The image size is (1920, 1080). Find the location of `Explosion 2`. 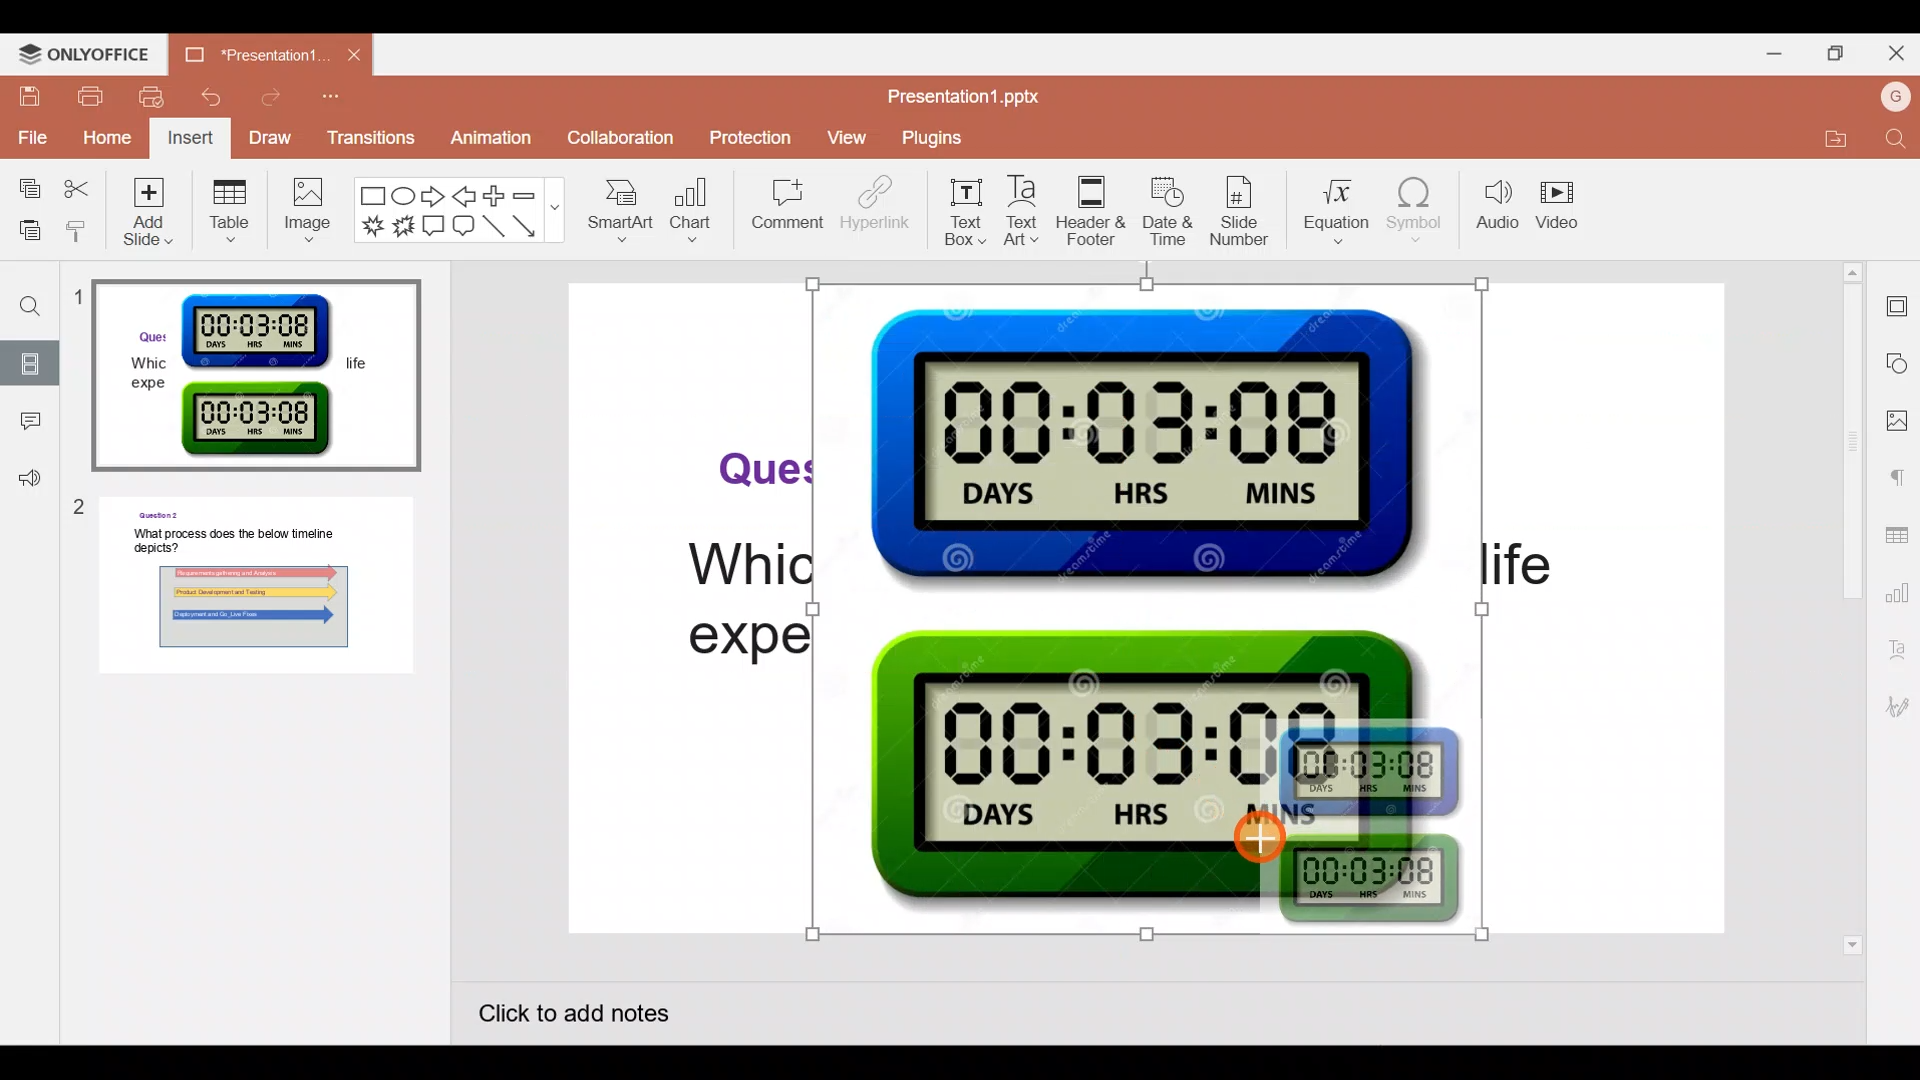

Explosion 2 is located at coordinates (401, 223).